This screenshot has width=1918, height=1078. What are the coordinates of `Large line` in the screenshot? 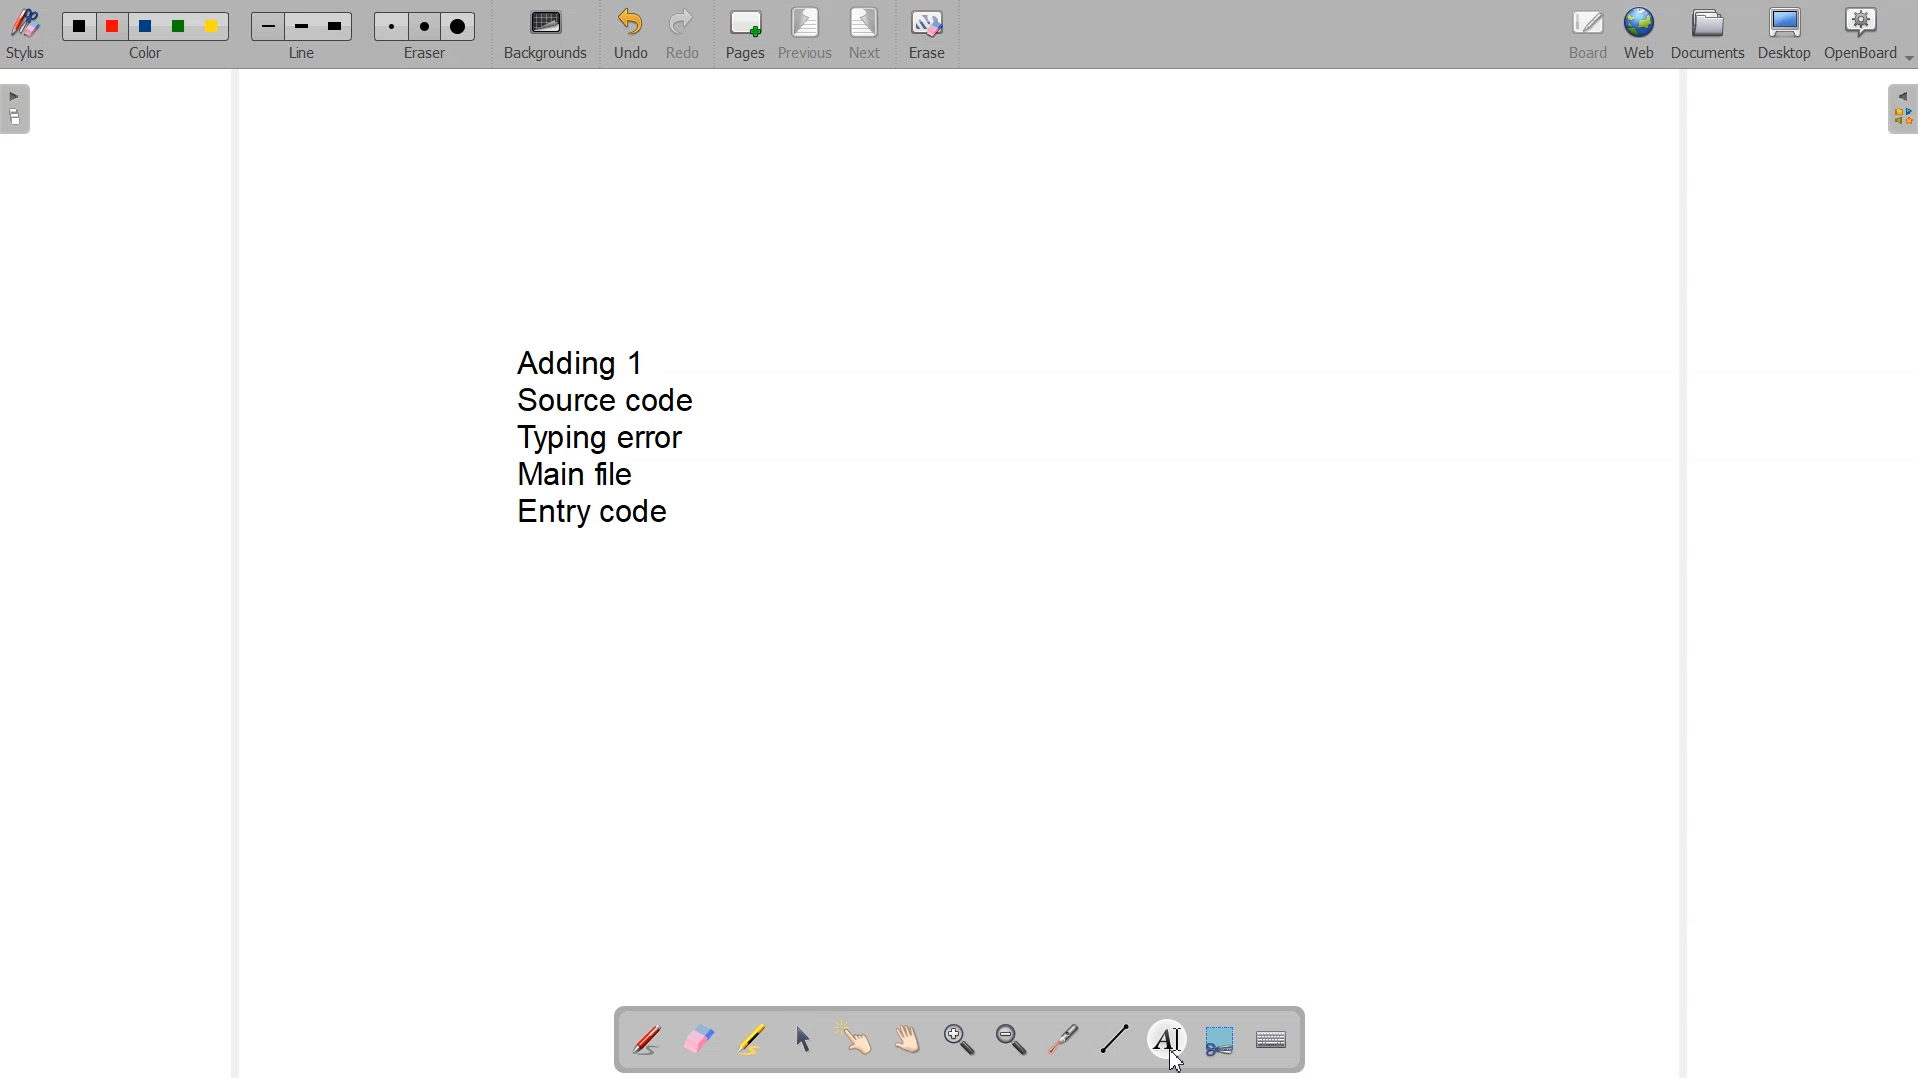 It's located at (337, 26).